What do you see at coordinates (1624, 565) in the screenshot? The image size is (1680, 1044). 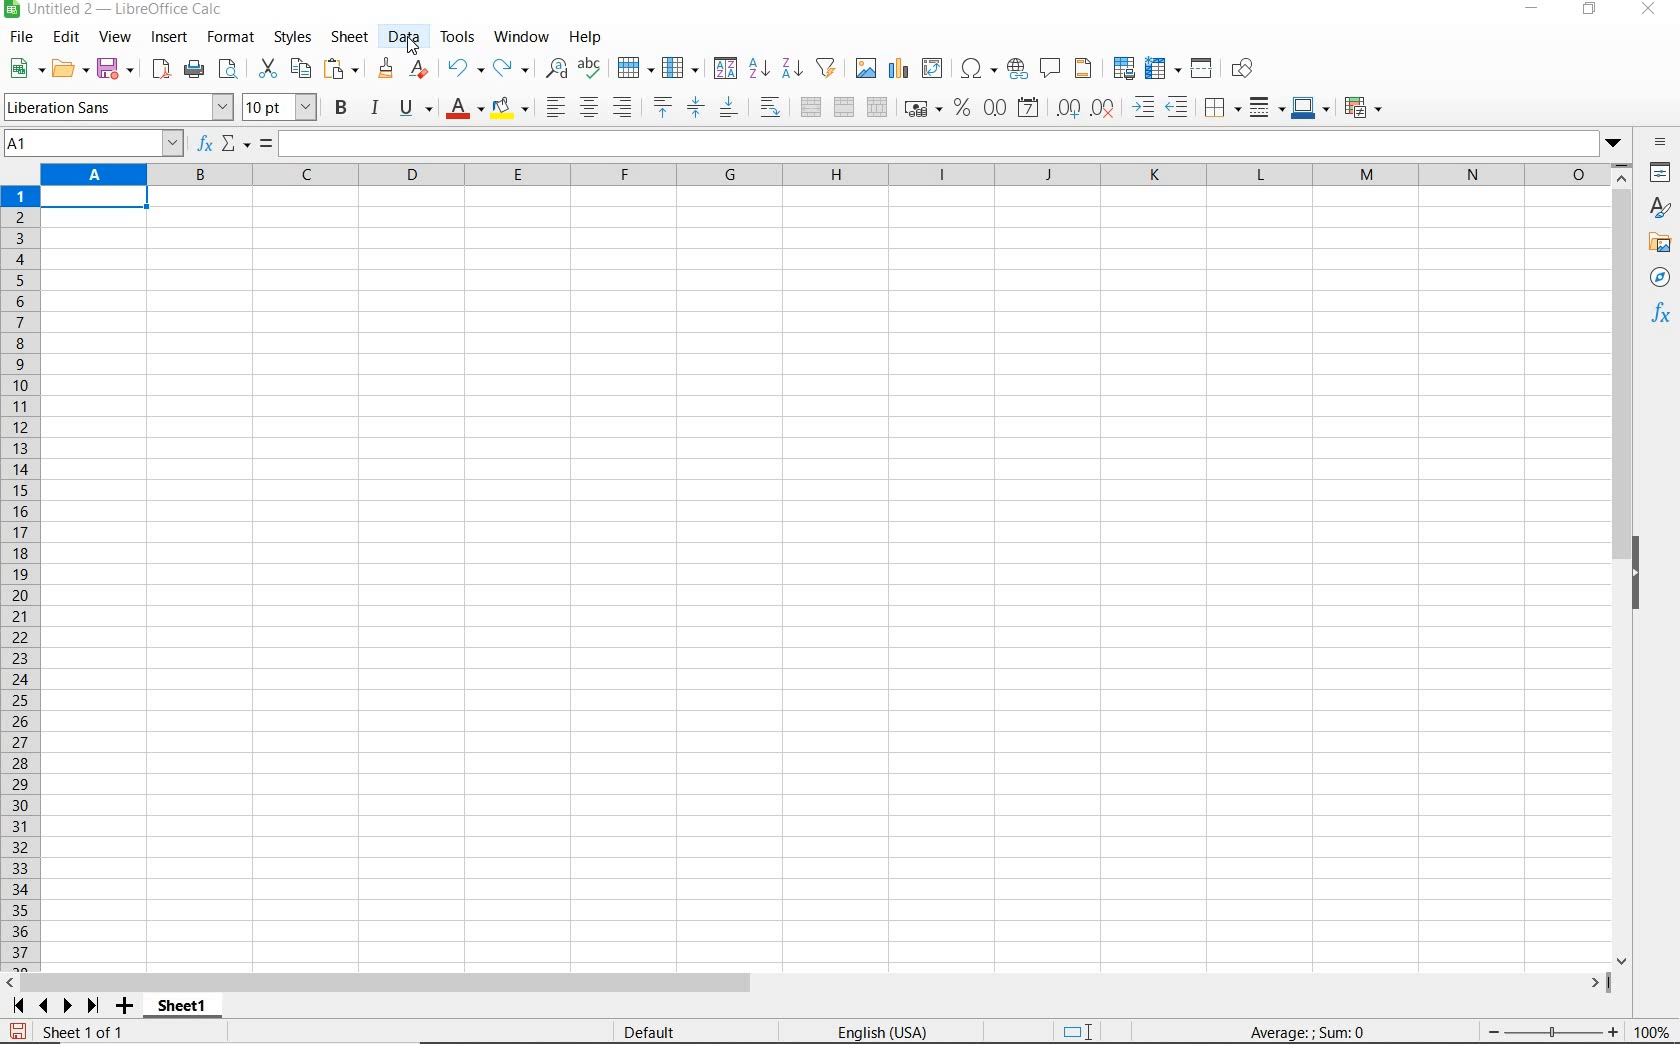 I see `scrollbar` at bounding box center [1624, 565].